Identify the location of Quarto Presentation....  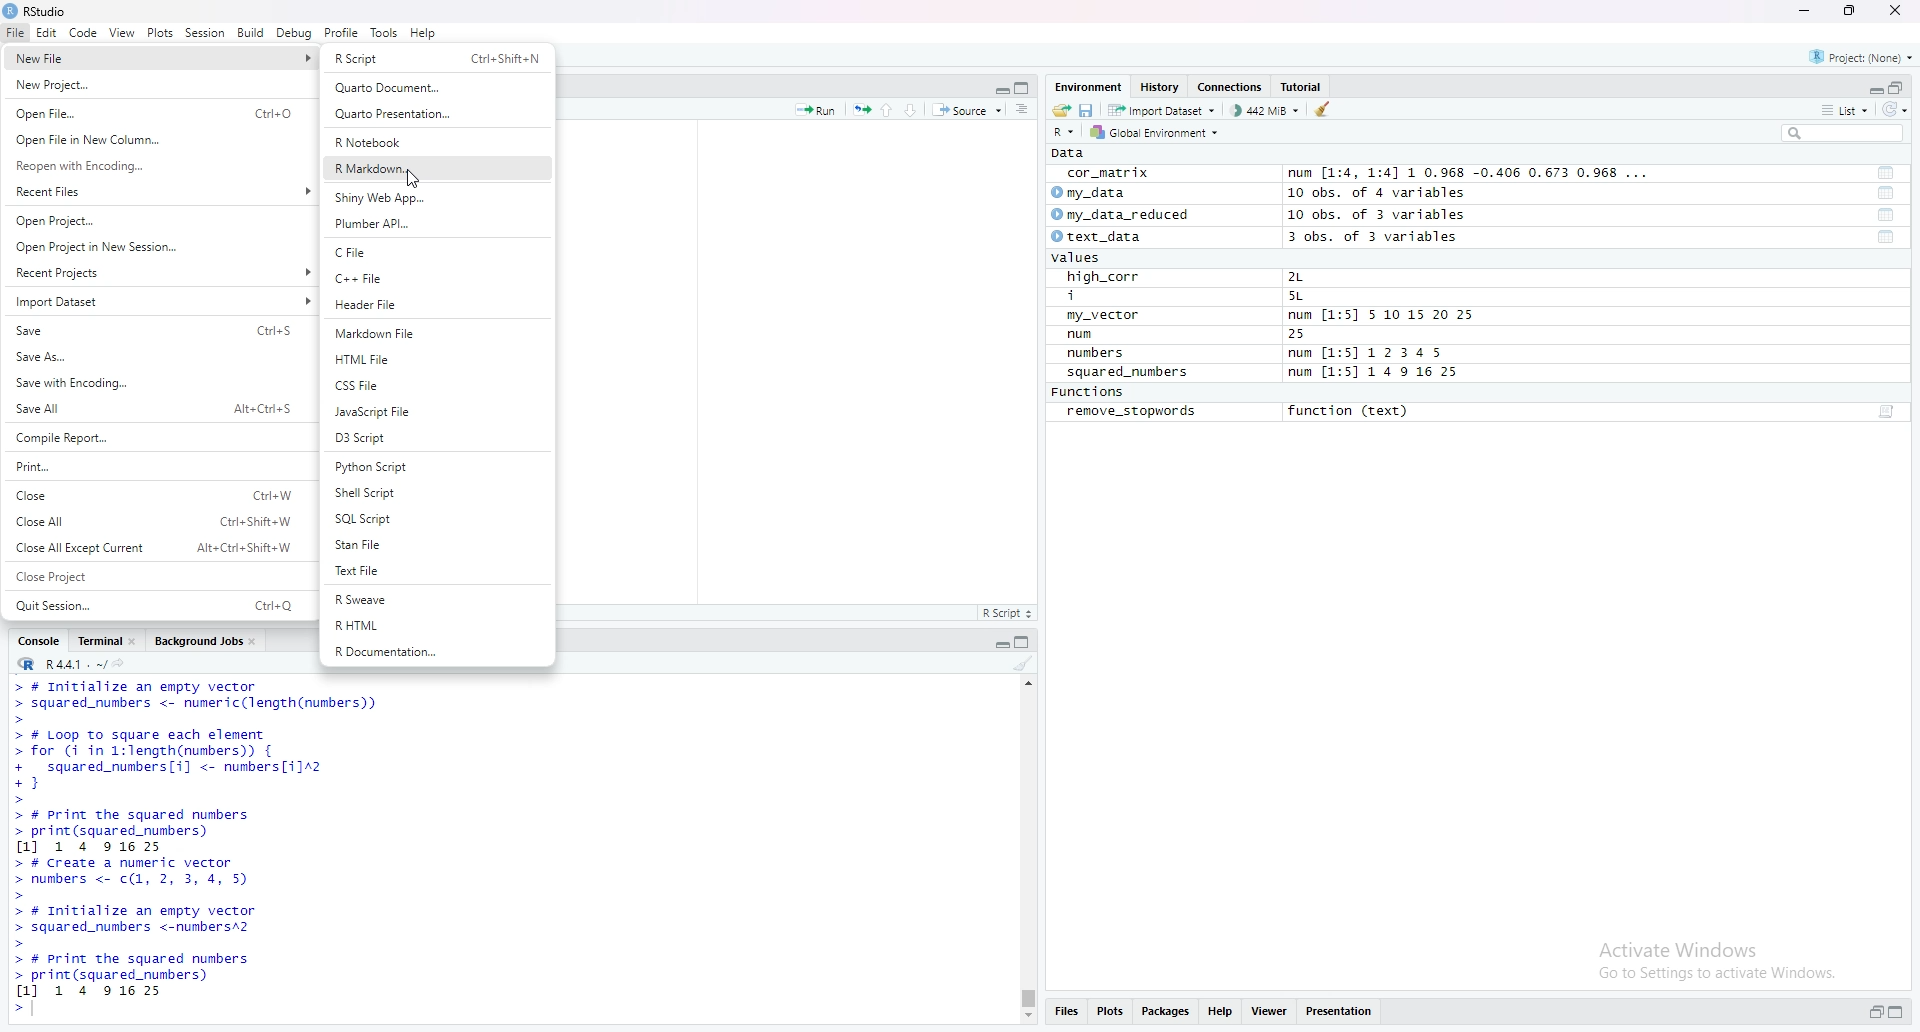
(434, 114).